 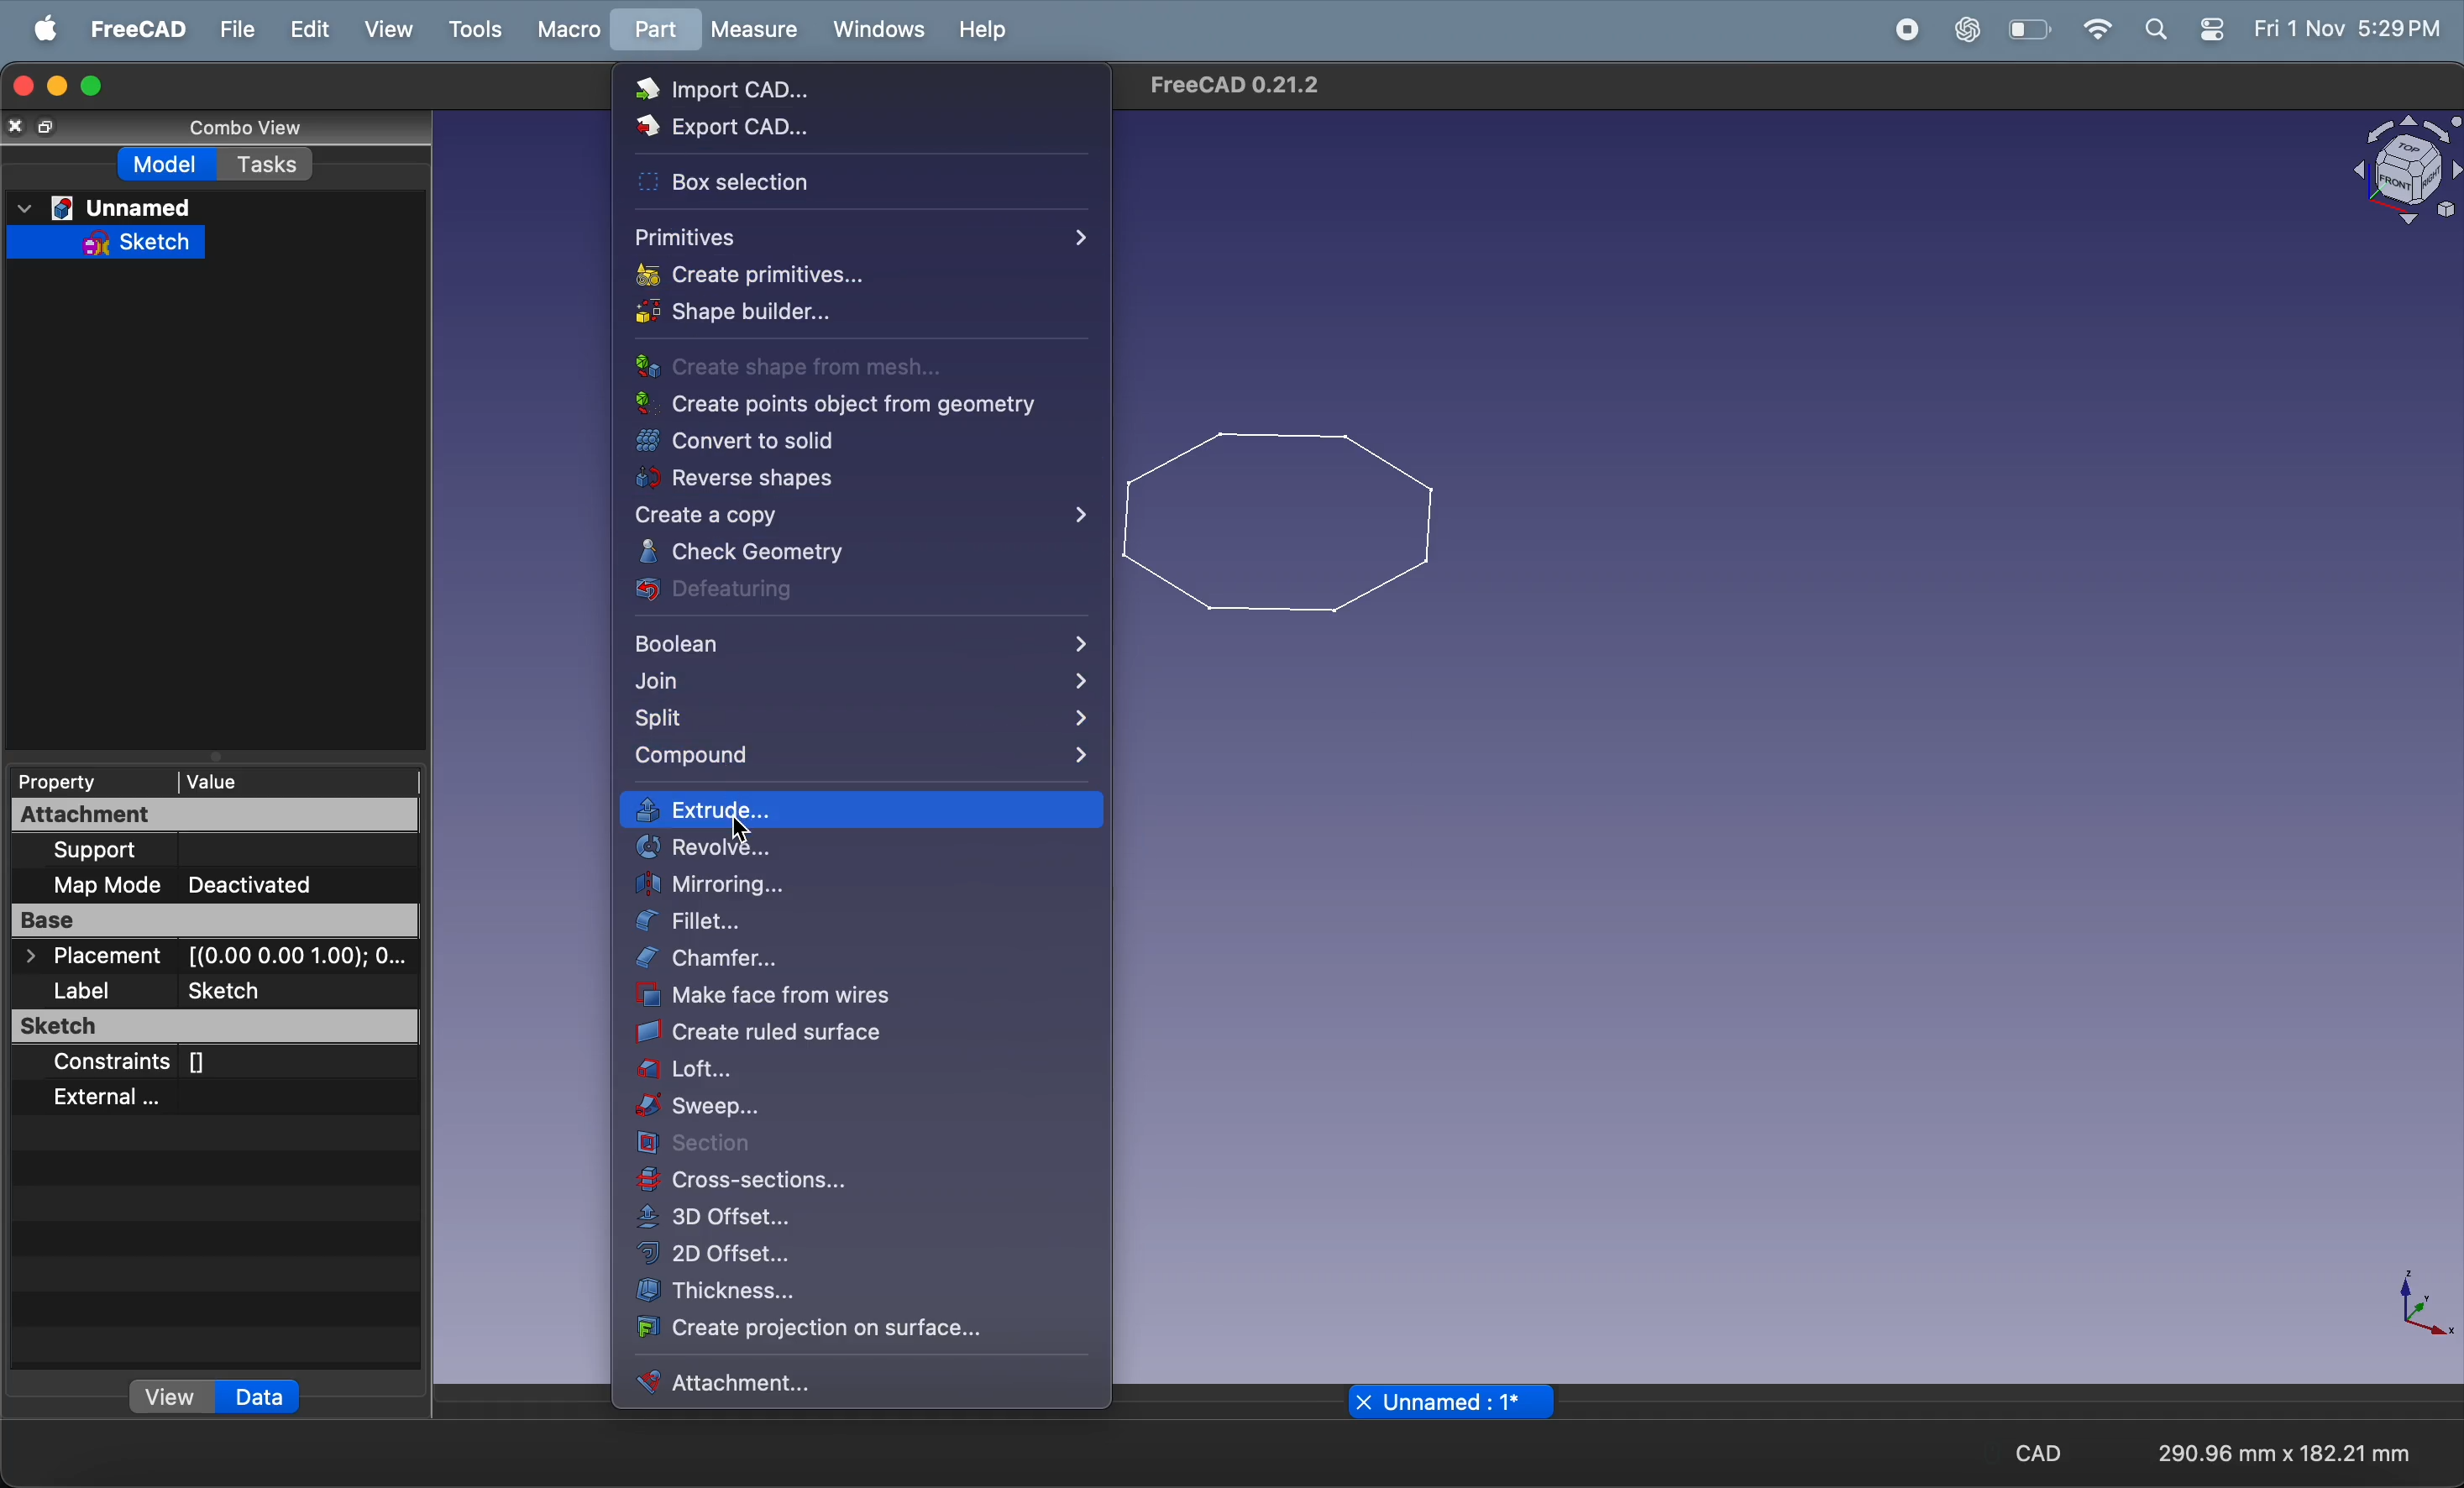 I want to click on sweep, so click(x=860, y=1111).